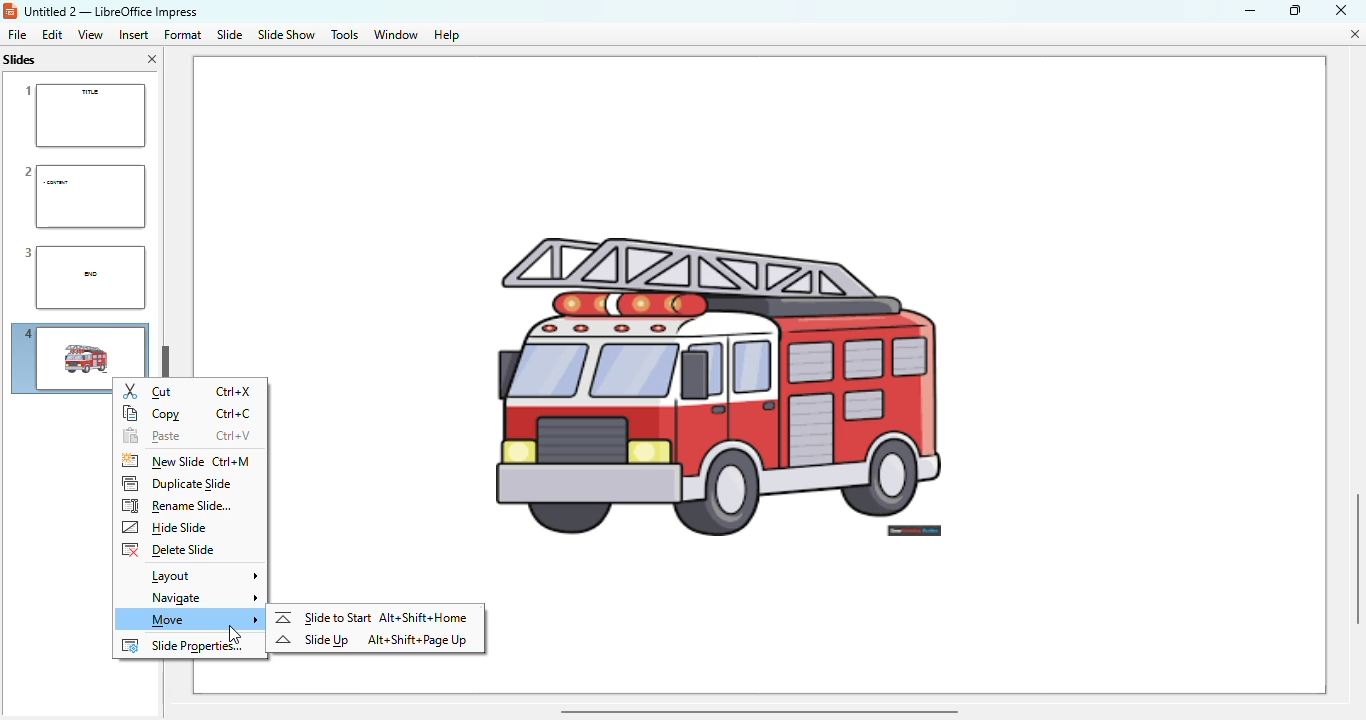 The width and height of the screenshot is (1366, 720). I want to click on slide show, so click(286, 35).